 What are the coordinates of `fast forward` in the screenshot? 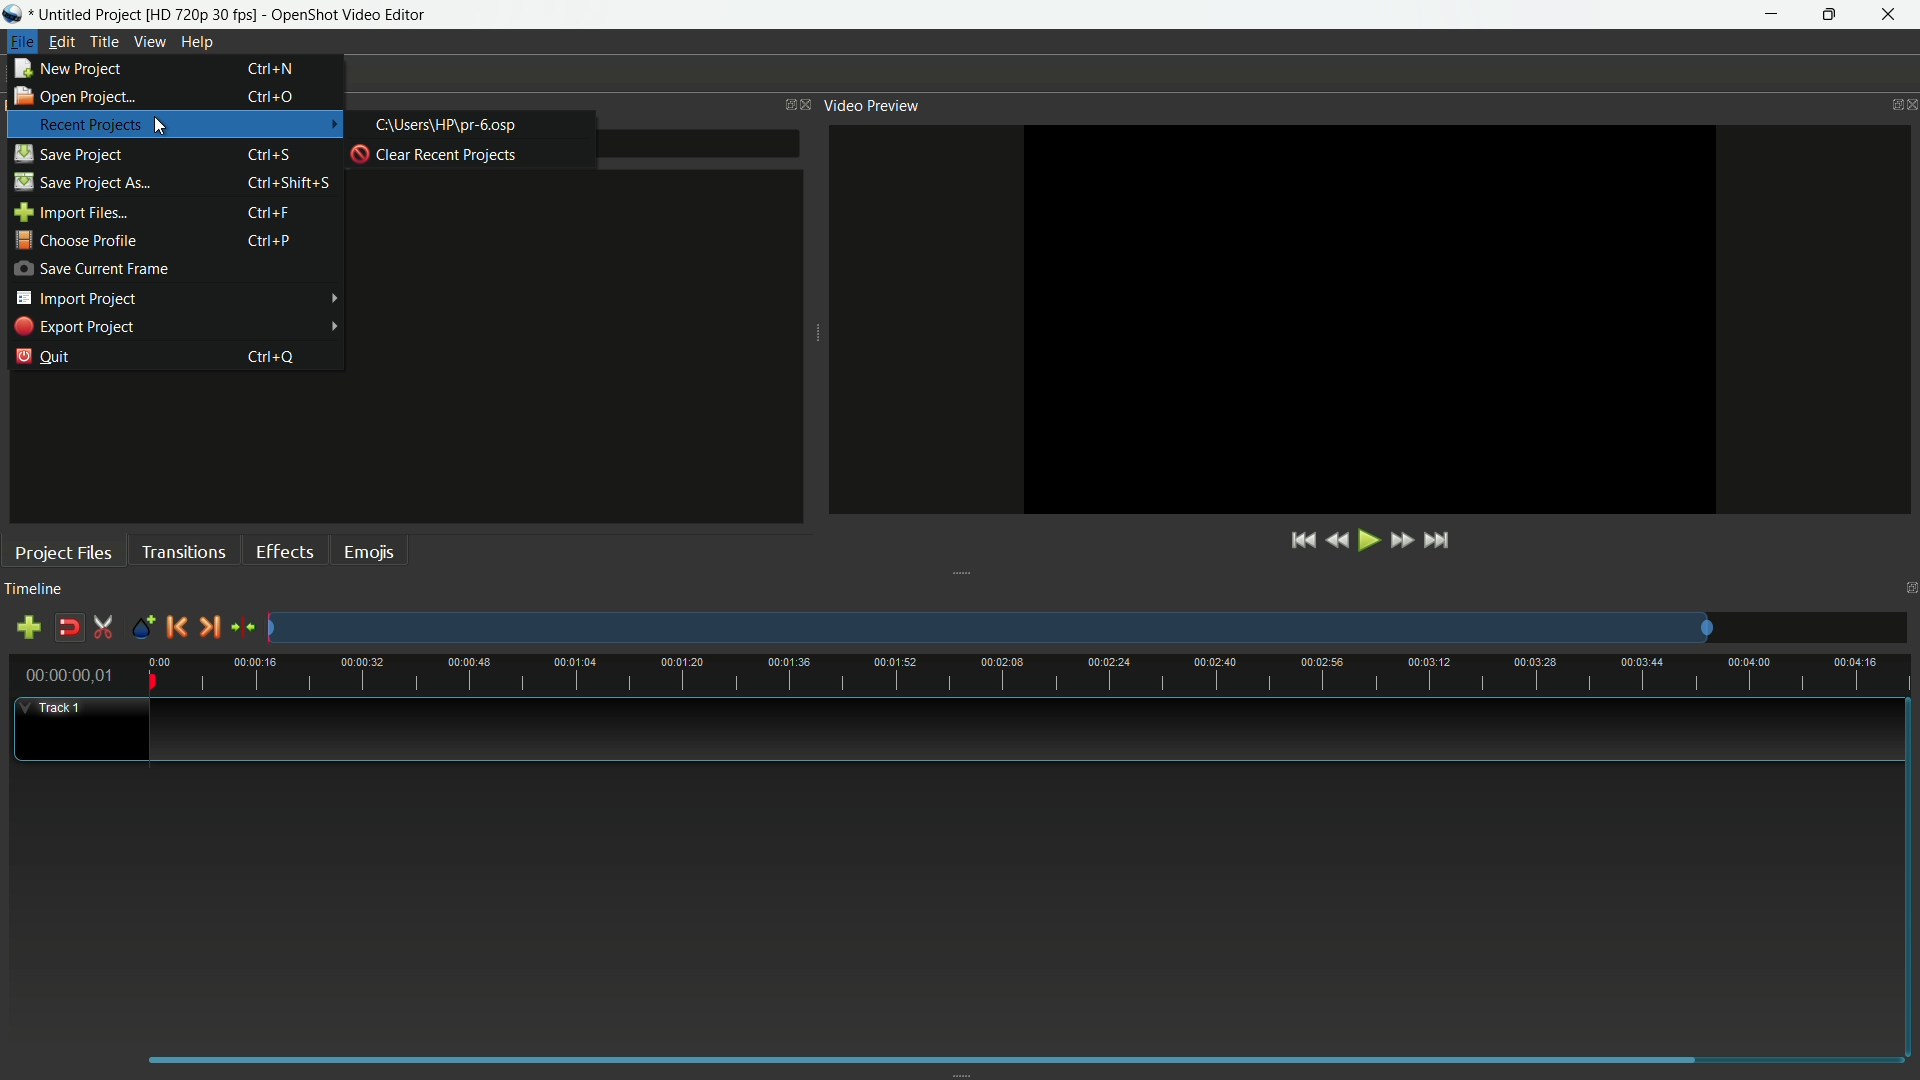 It's located at (1401, 541).